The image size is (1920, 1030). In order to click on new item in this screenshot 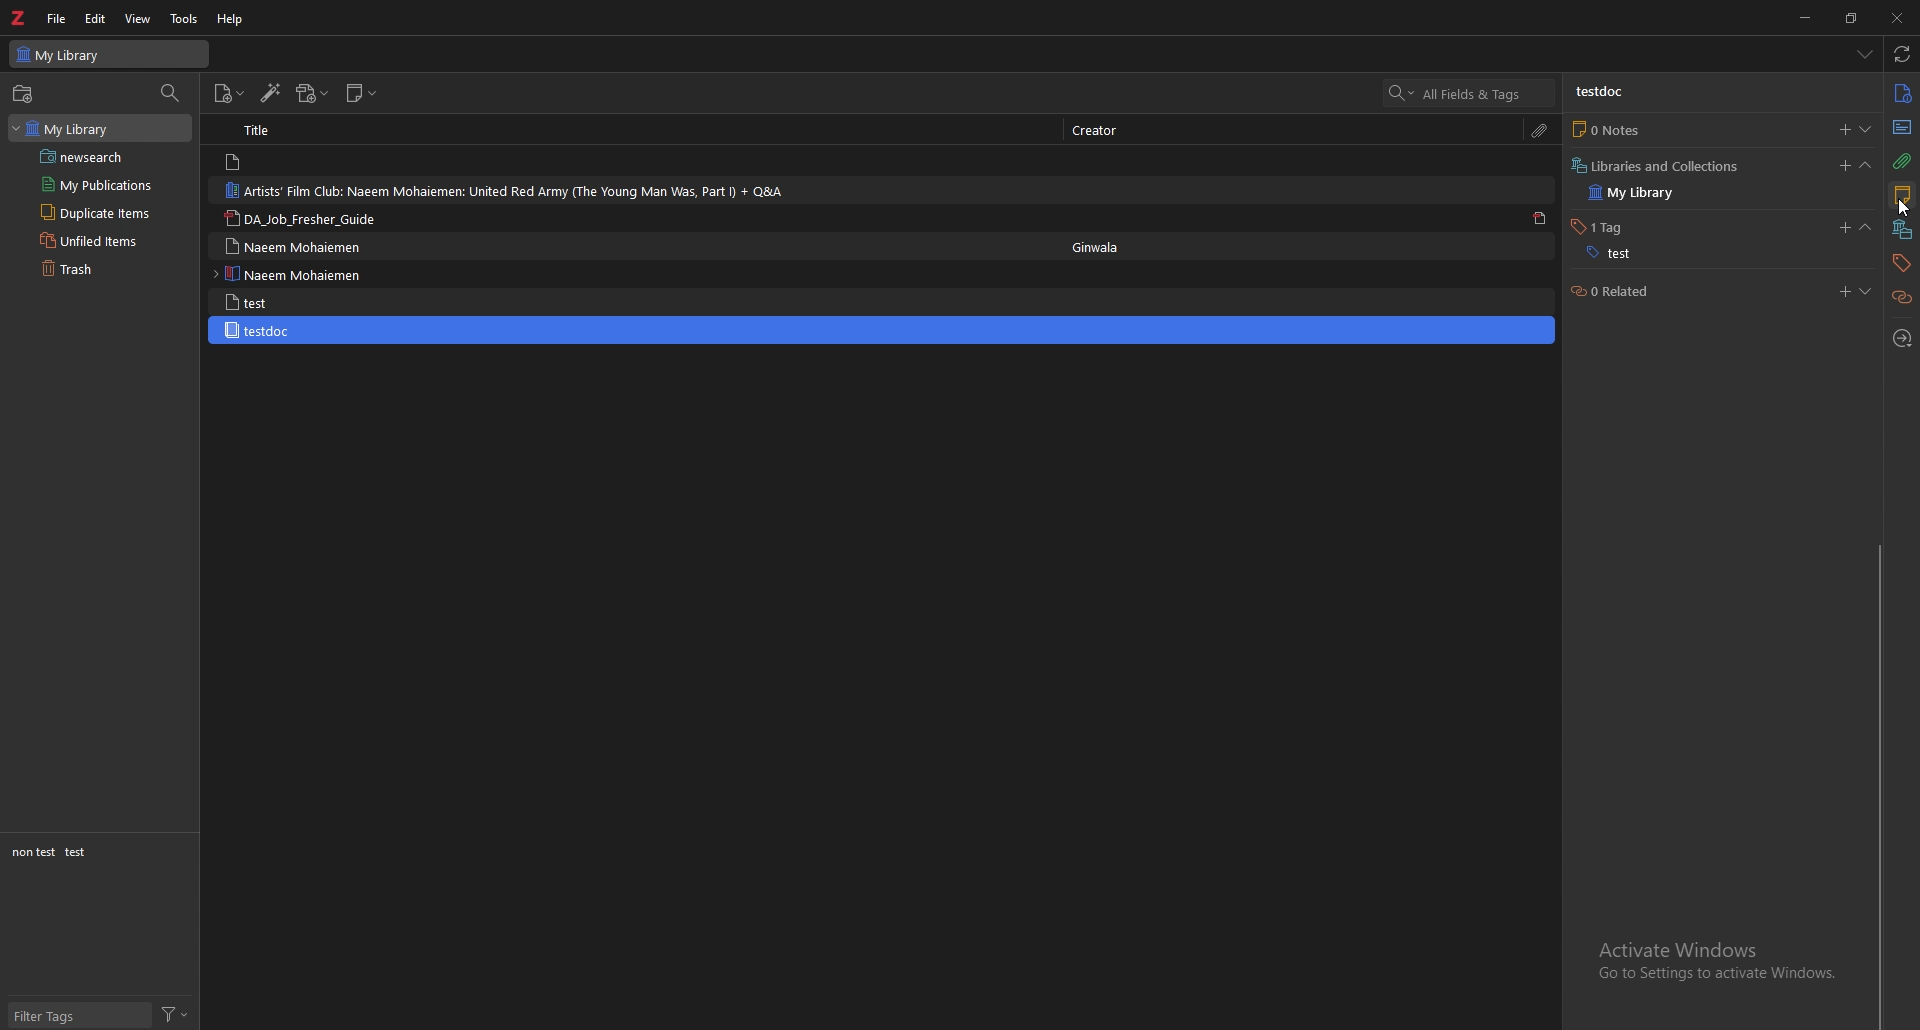, I will do `click(228, 94)`.